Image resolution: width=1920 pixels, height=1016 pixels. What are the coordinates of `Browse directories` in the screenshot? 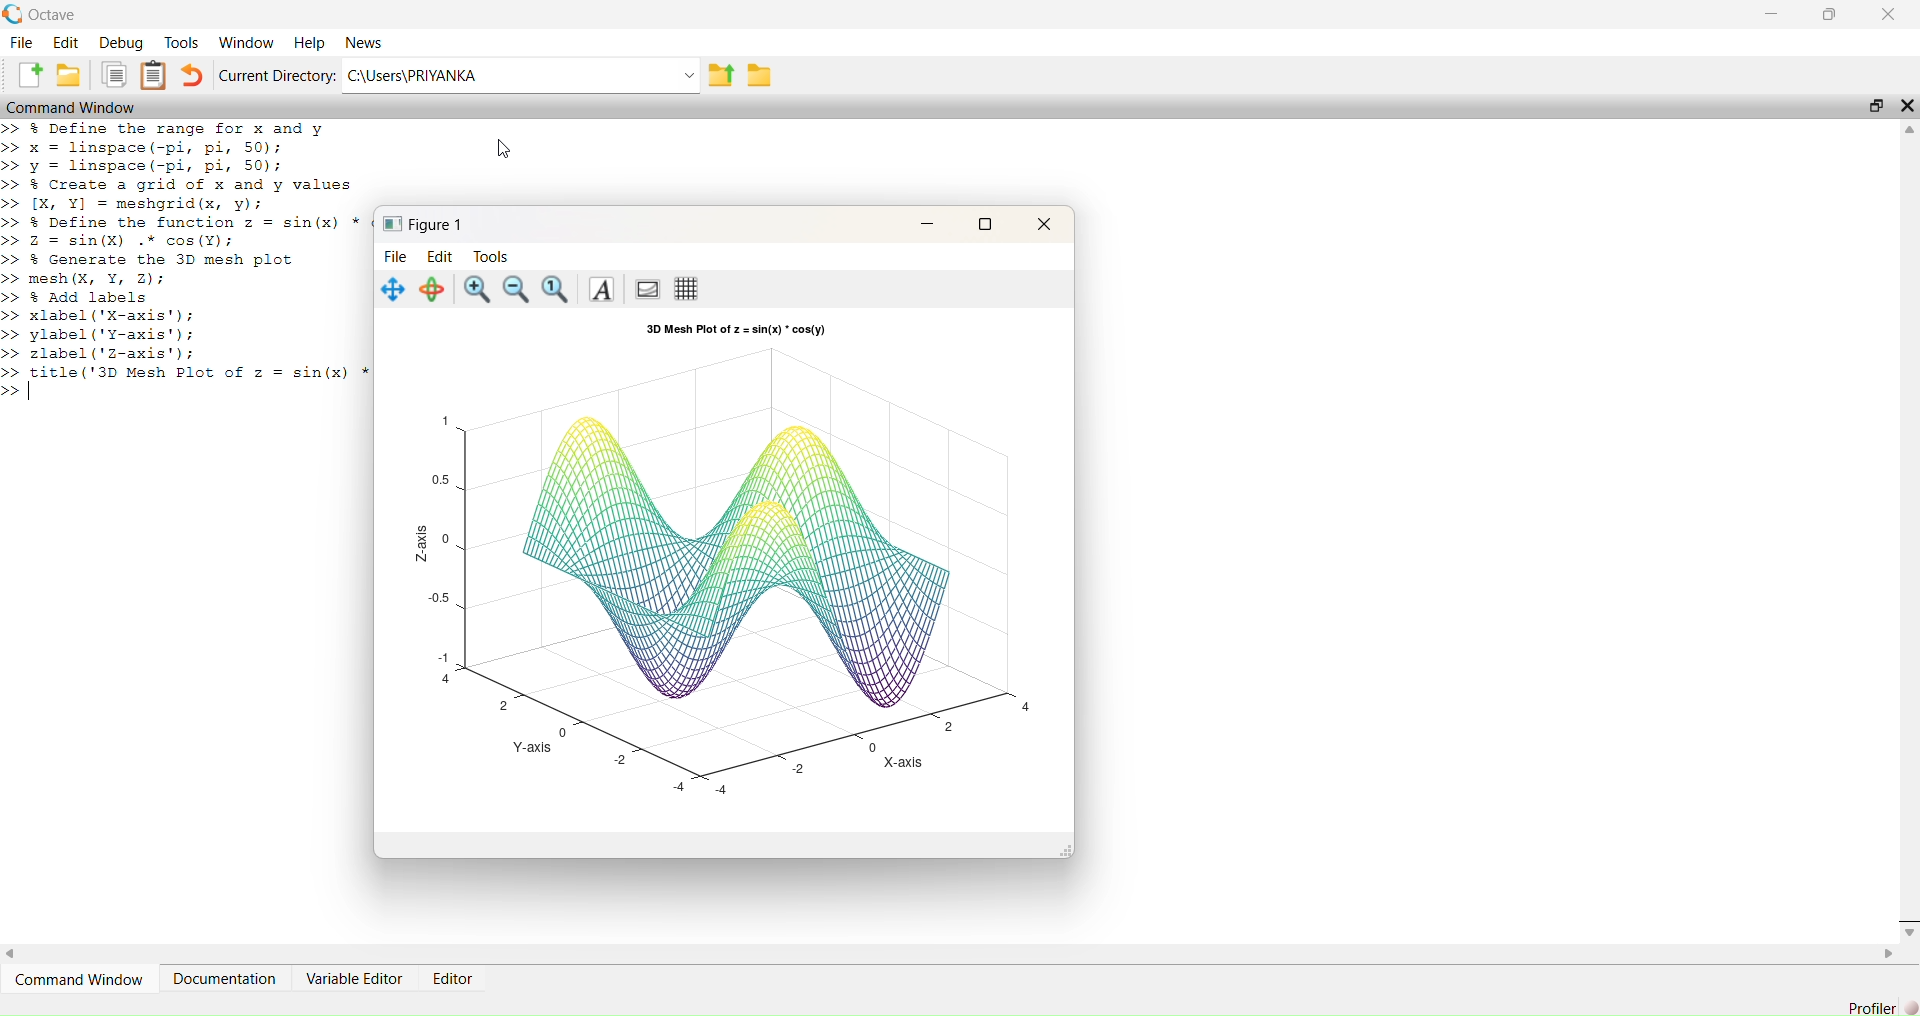 It's located at (757, 75).